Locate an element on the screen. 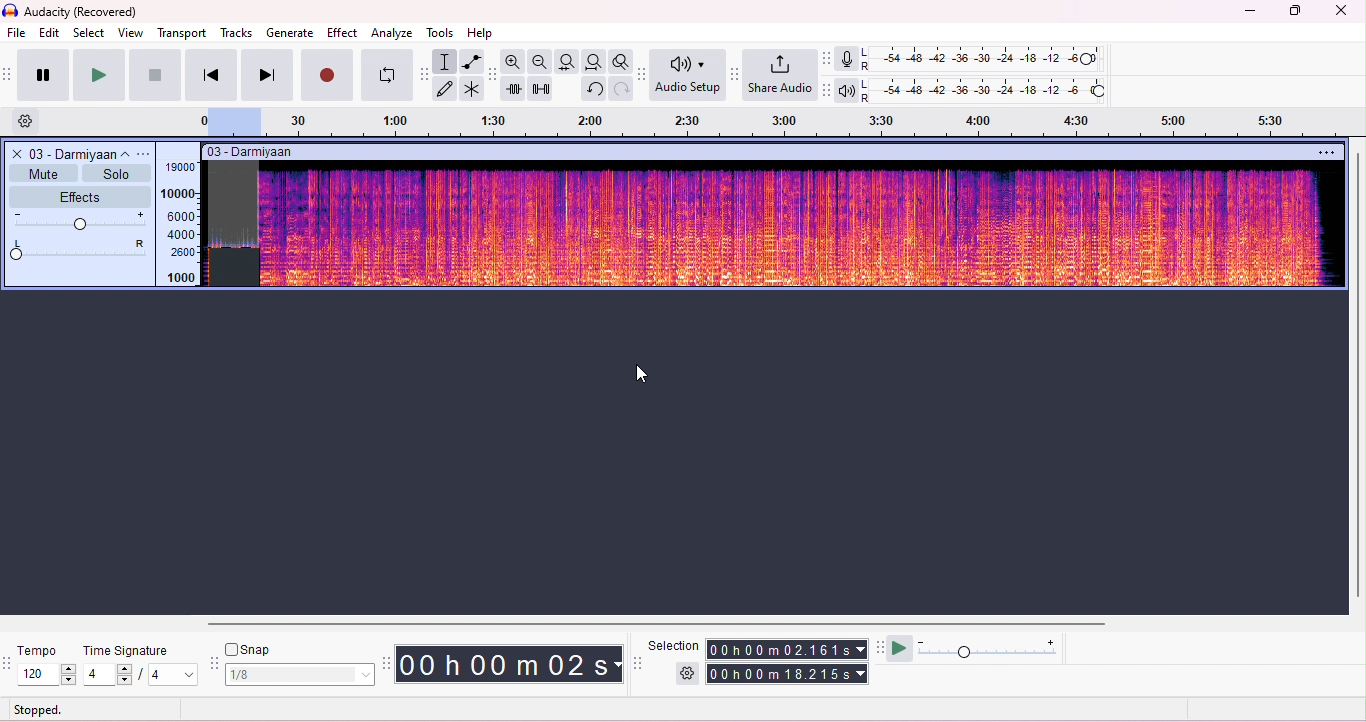 The image size is (1366, 722). Audio setup is located at coordinates (687, 75).